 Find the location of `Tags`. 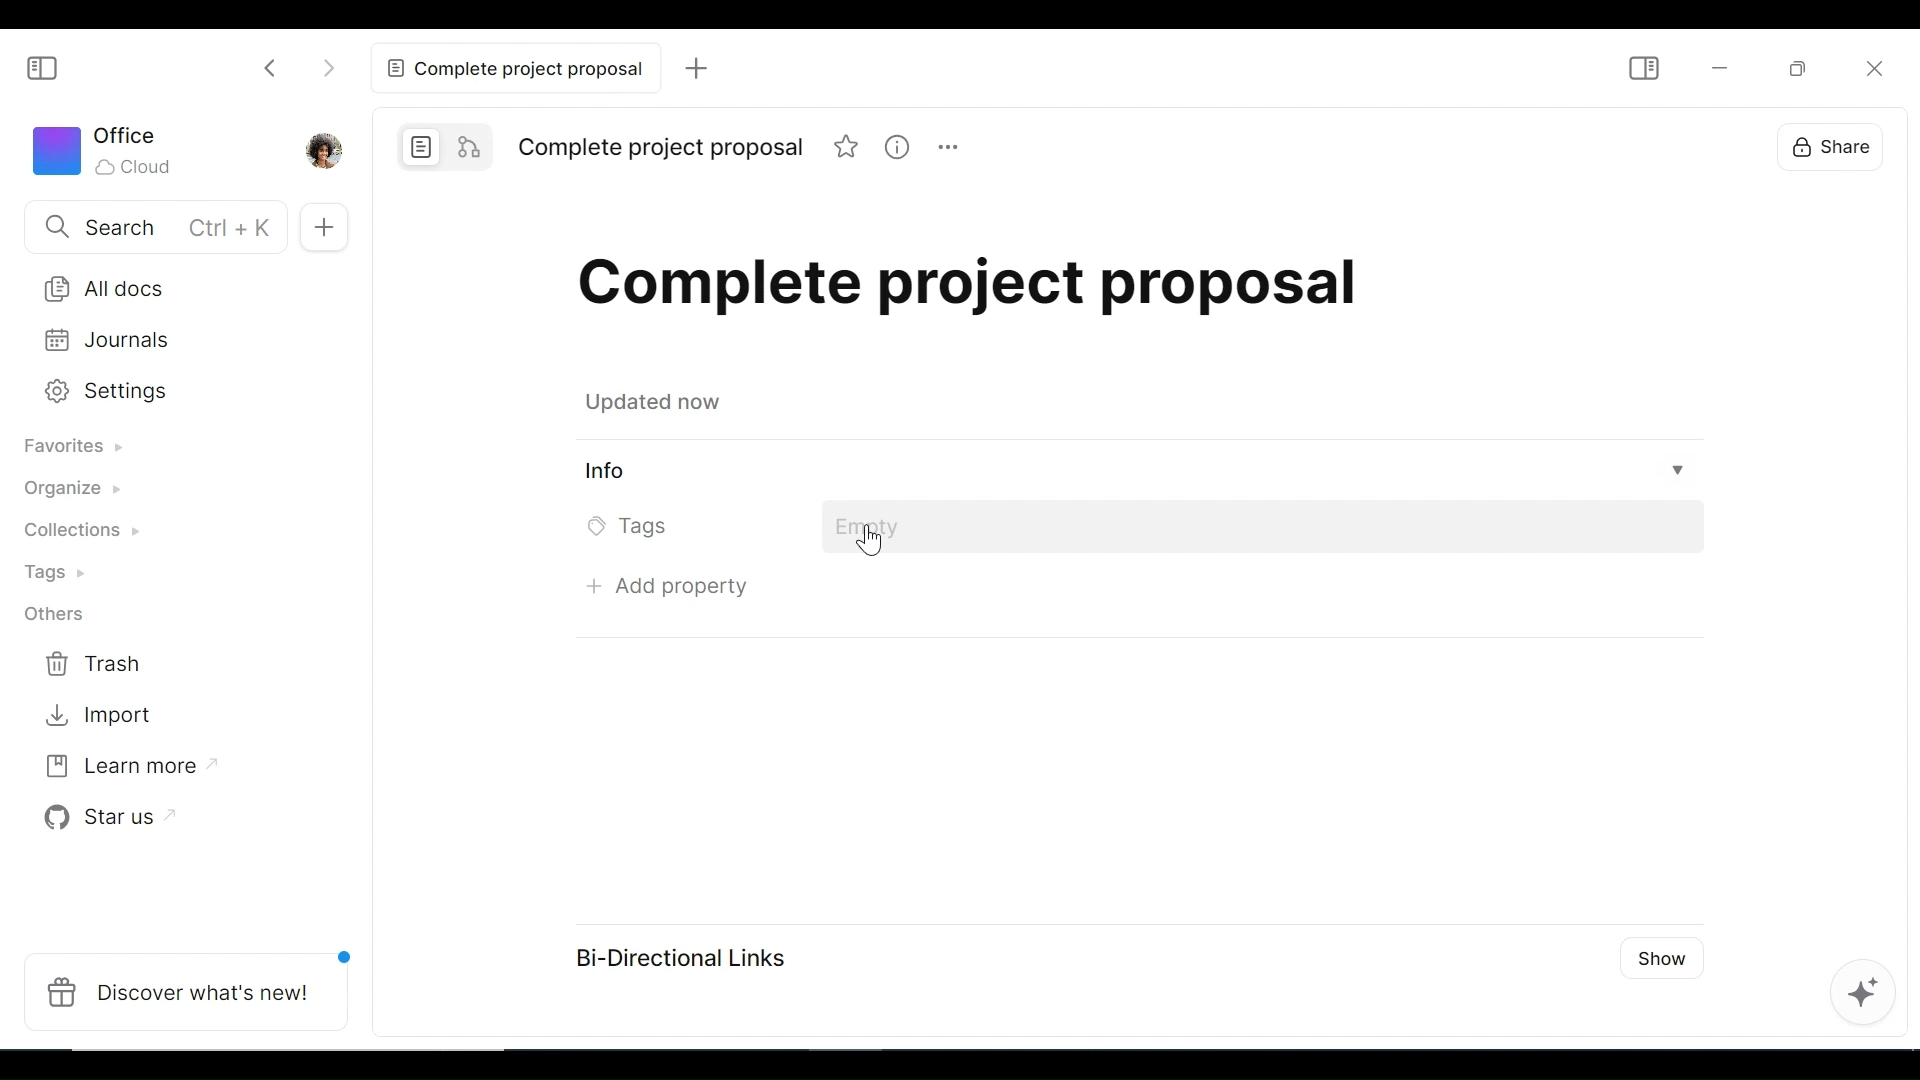

Tags is located at coordinates (635, 525).